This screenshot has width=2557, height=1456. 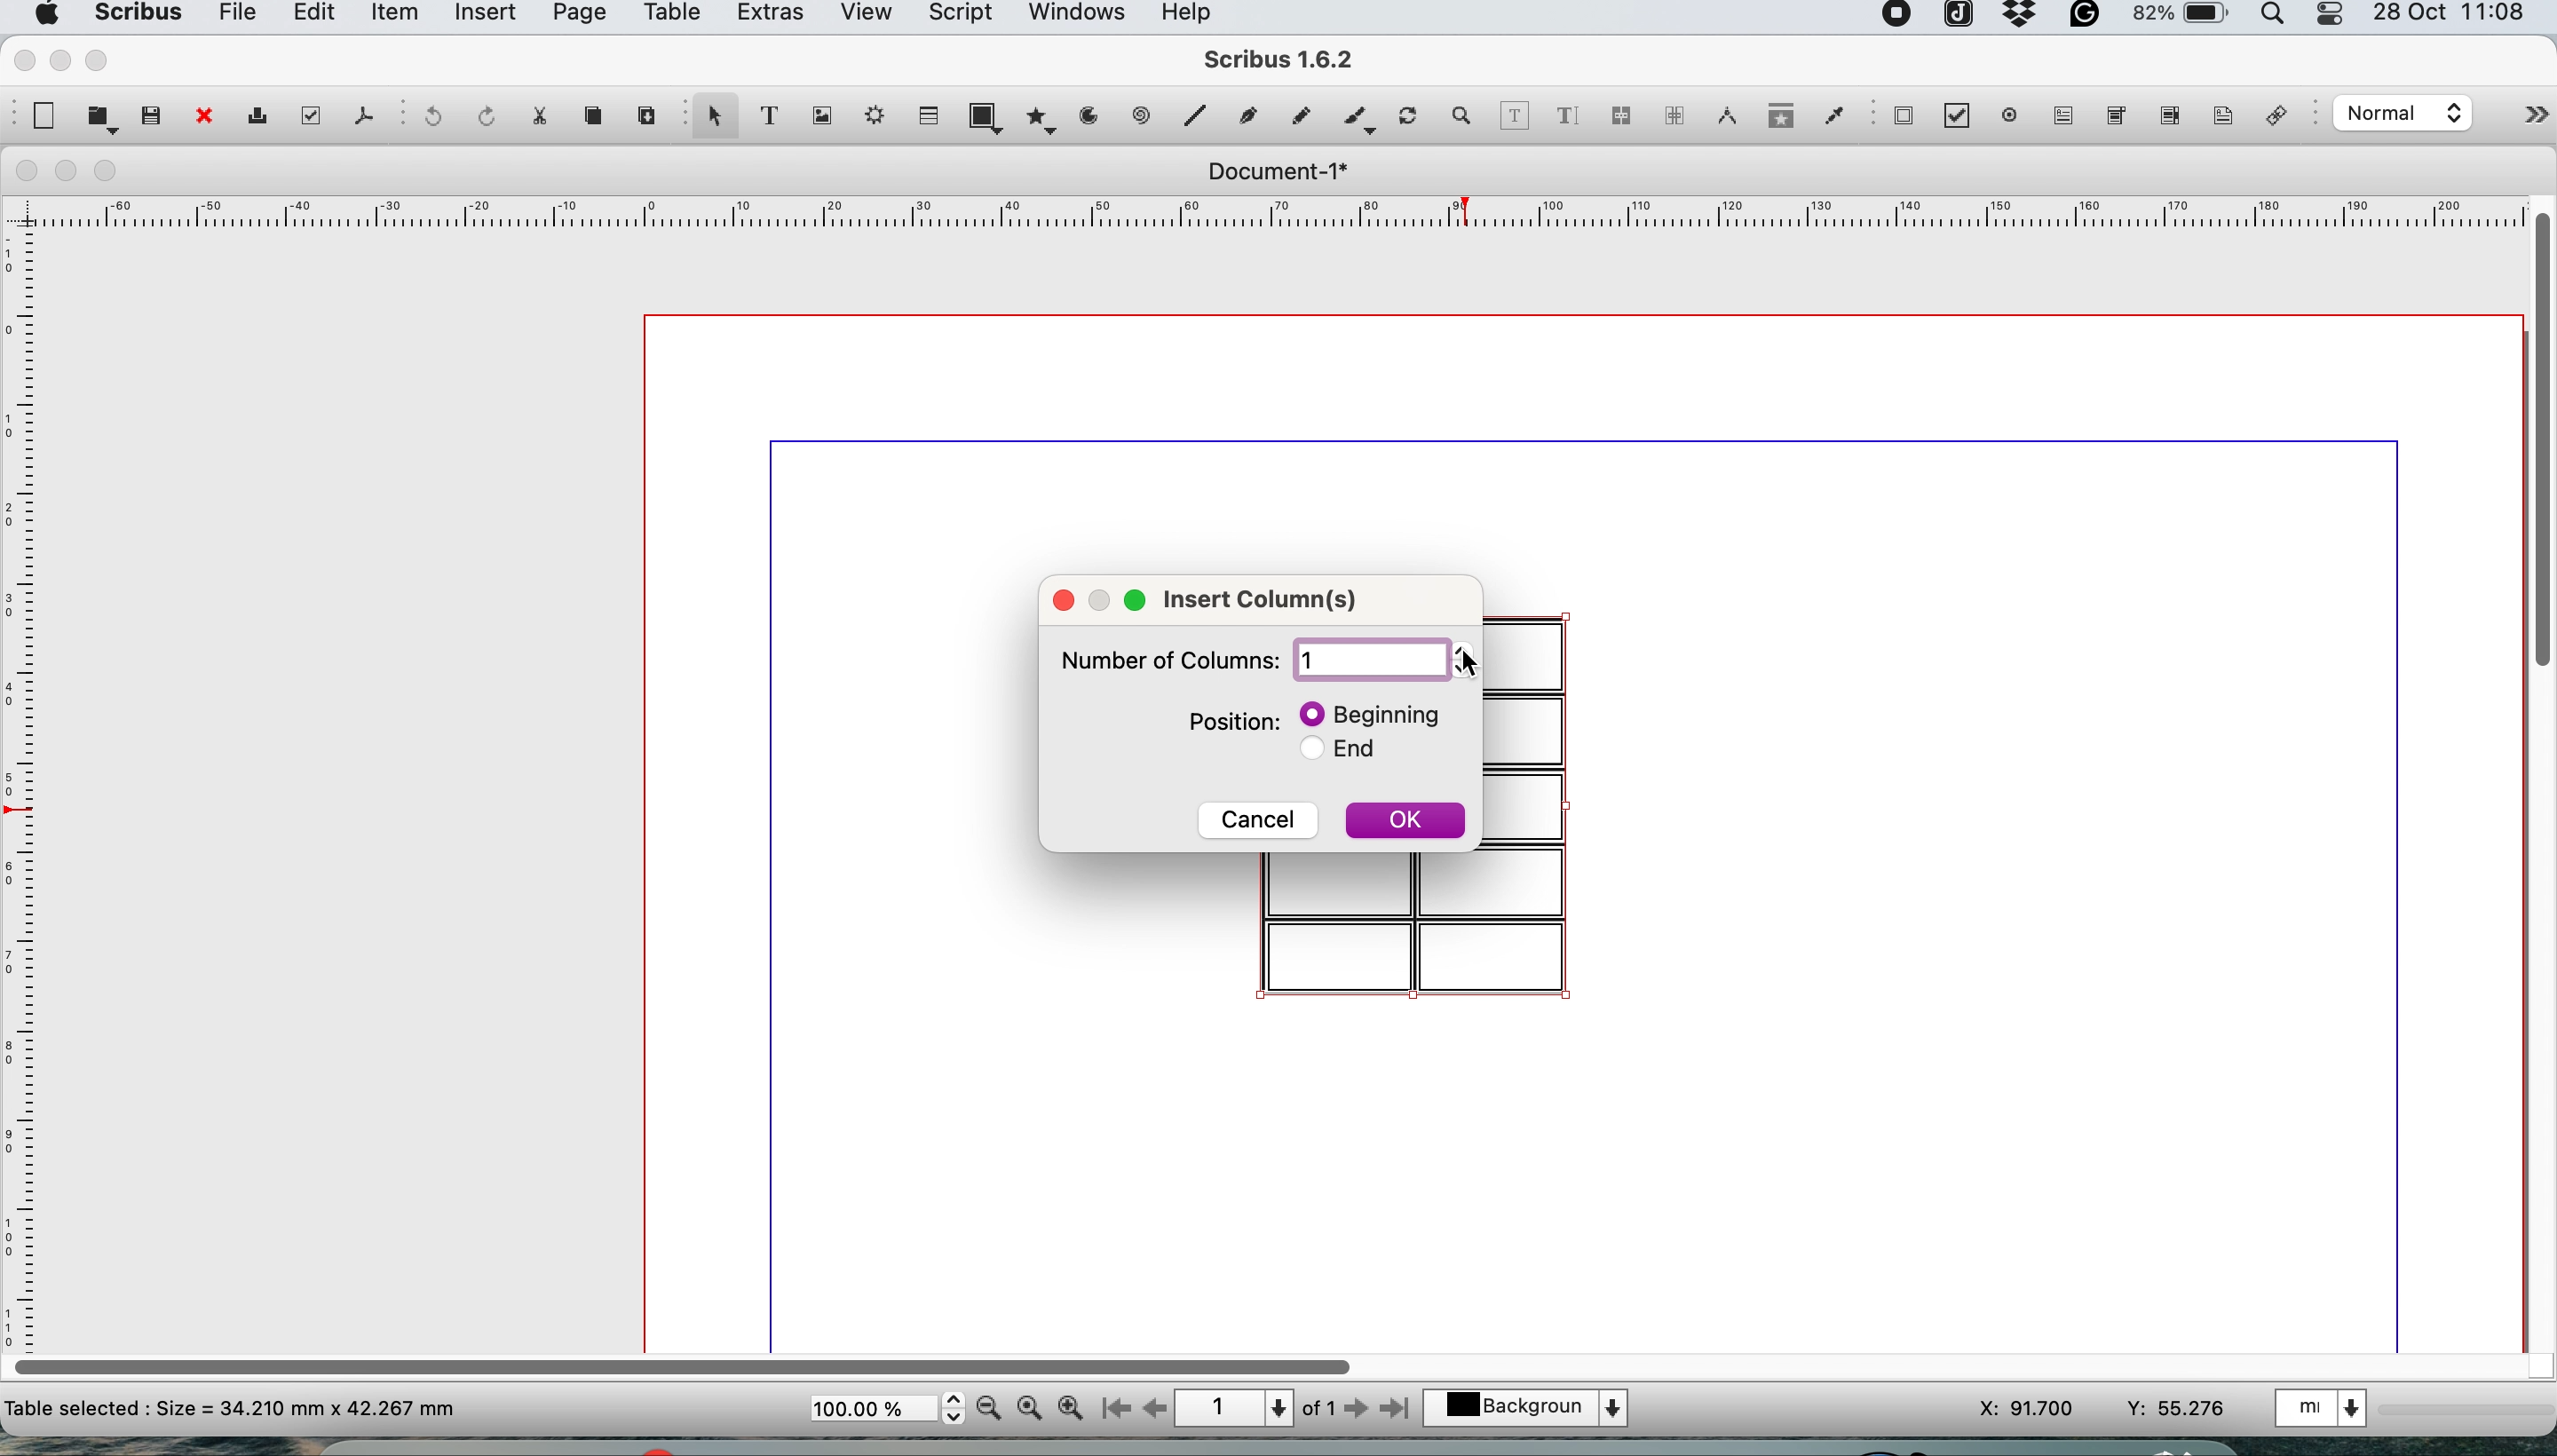 What do you see at coordinates (1334, 754) in the screenshot?
I see `end` at bounding box center [1334, 754].